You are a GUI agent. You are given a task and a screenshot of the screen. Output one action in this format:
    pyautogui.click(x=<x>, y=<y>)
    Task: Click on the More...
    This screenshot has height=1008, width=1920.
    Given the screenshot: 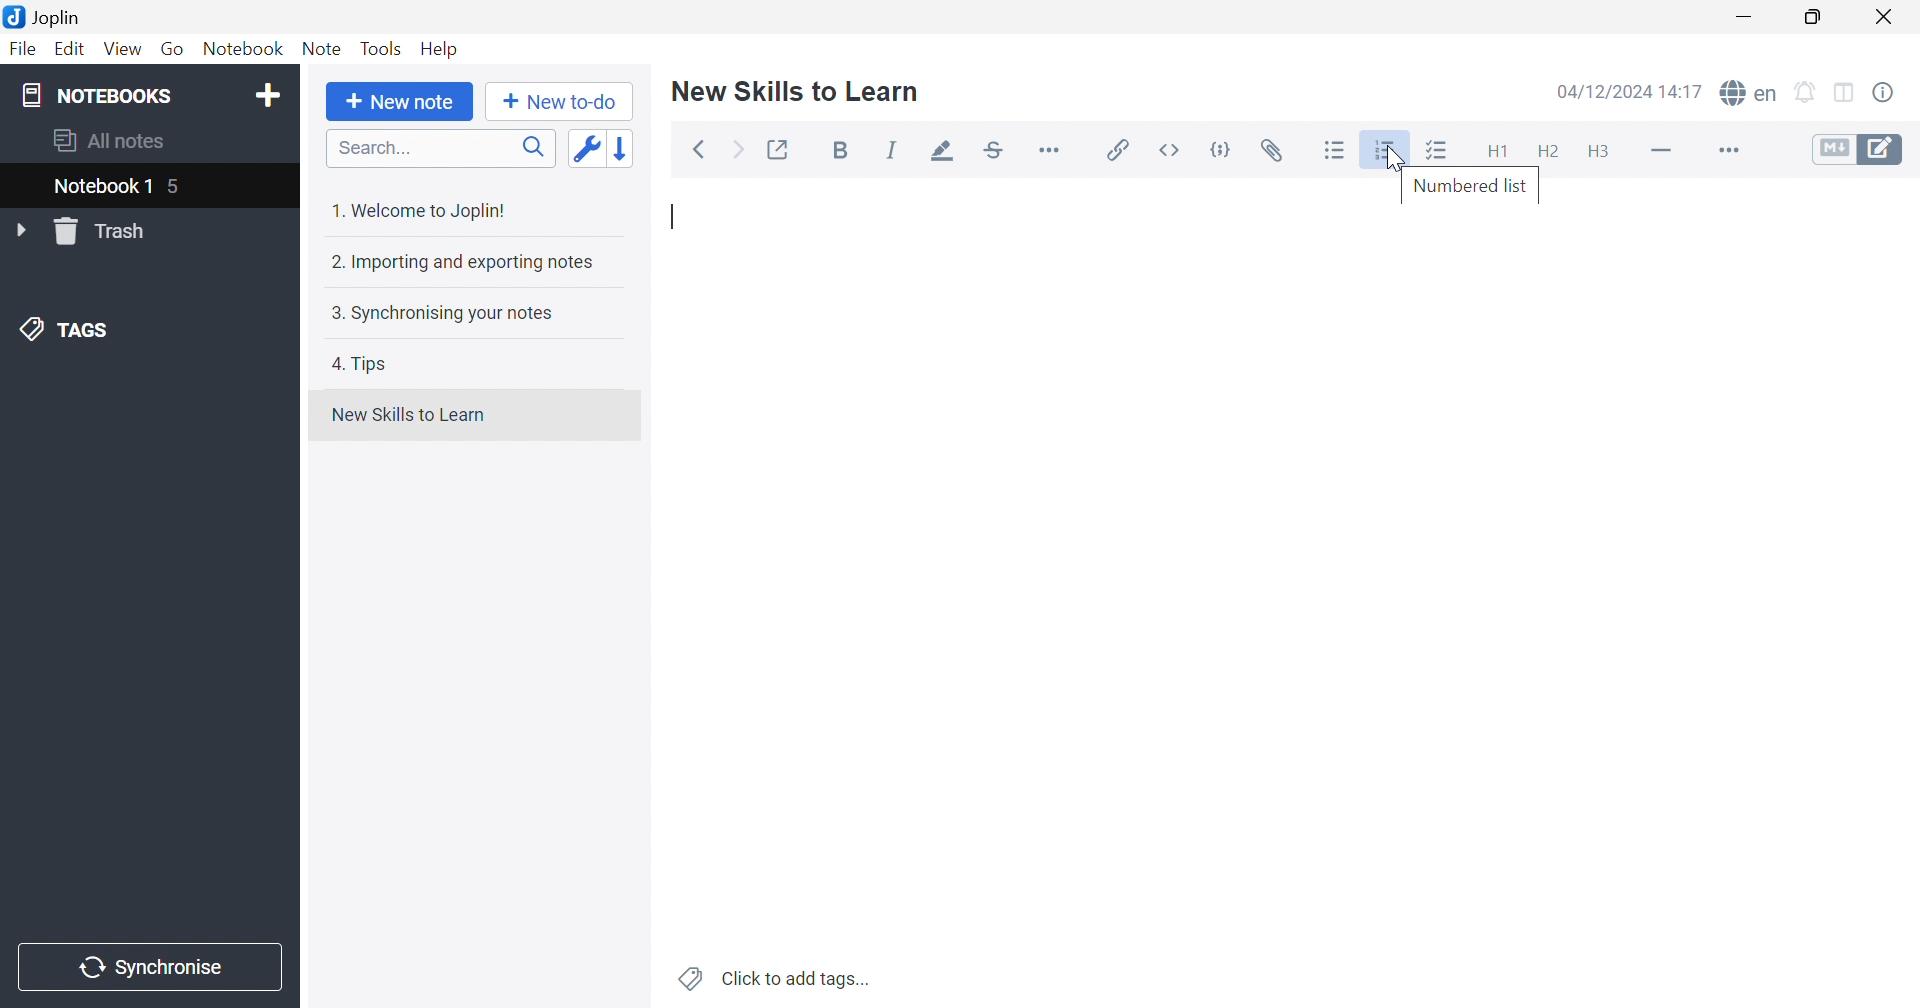 What is the action you would take?
    pyautogui.click(x=1726, y=152)
    